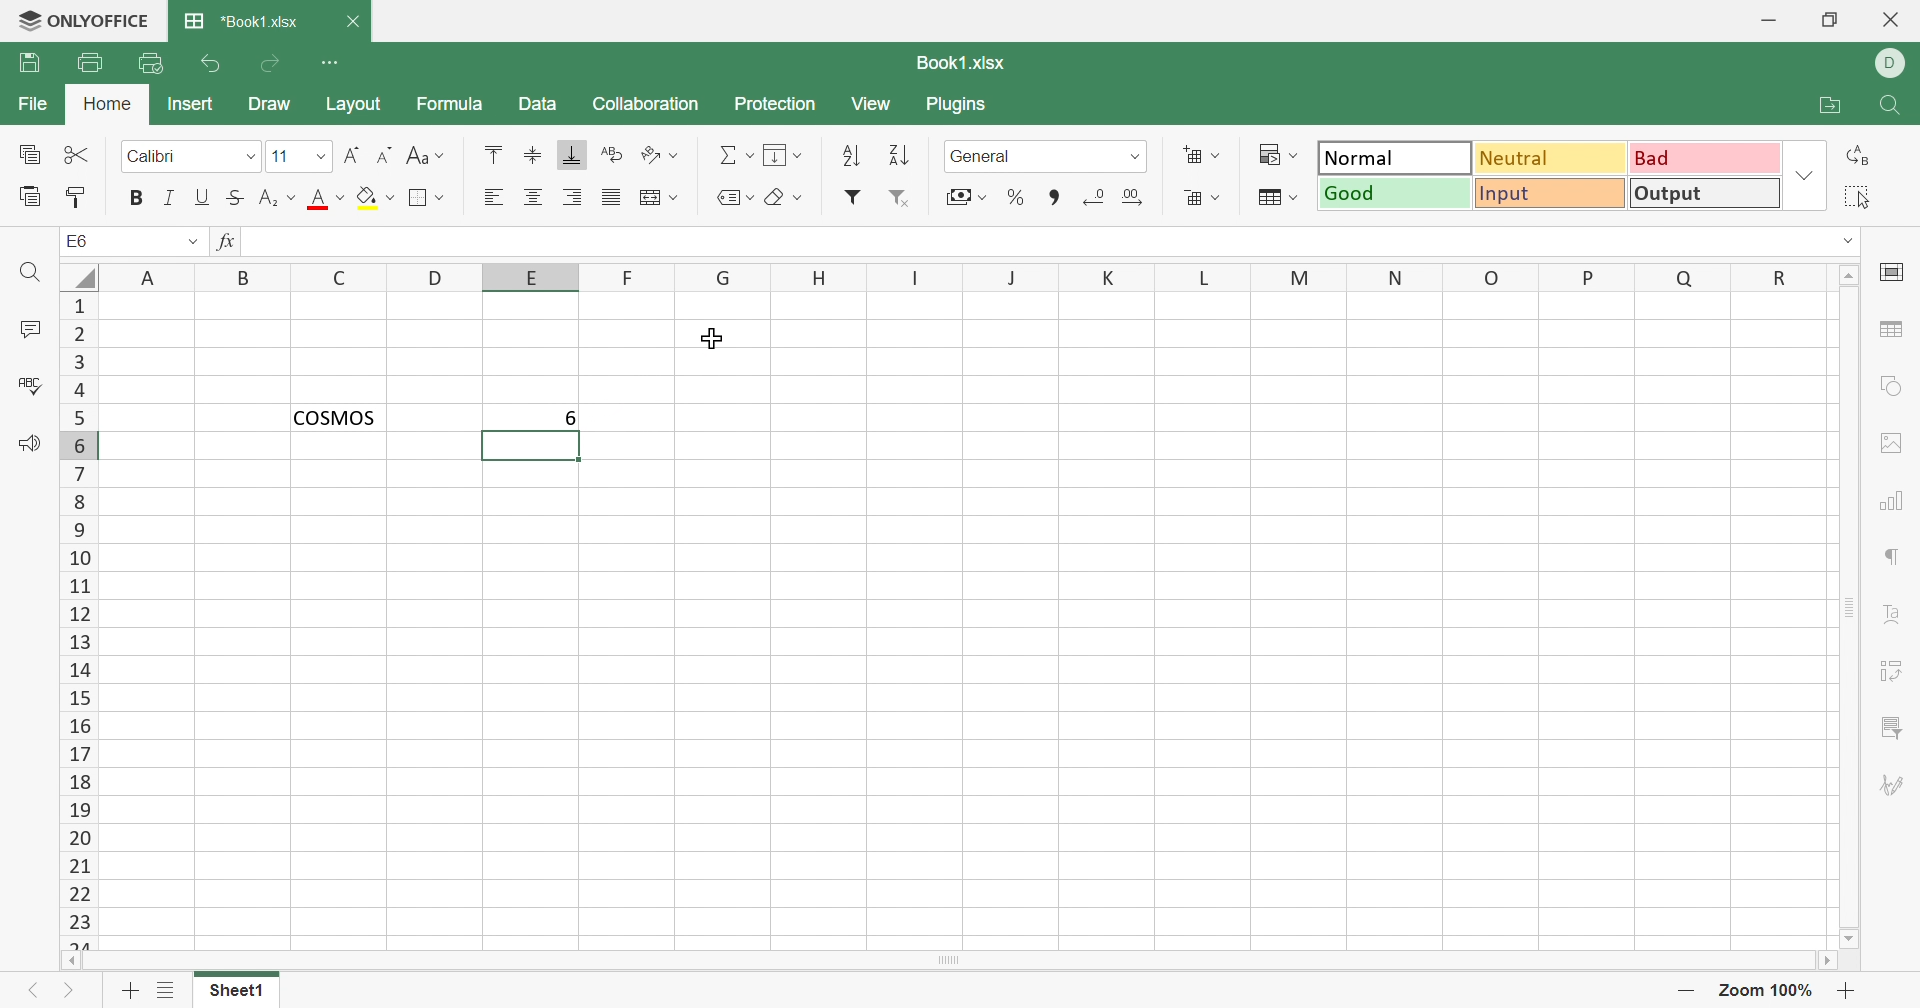 This screenshot has height=1008, width=1920. What do you see at coordinates (1858, 153) in the screenshot?
I see `Replace` at bounding box center [1858, 153].